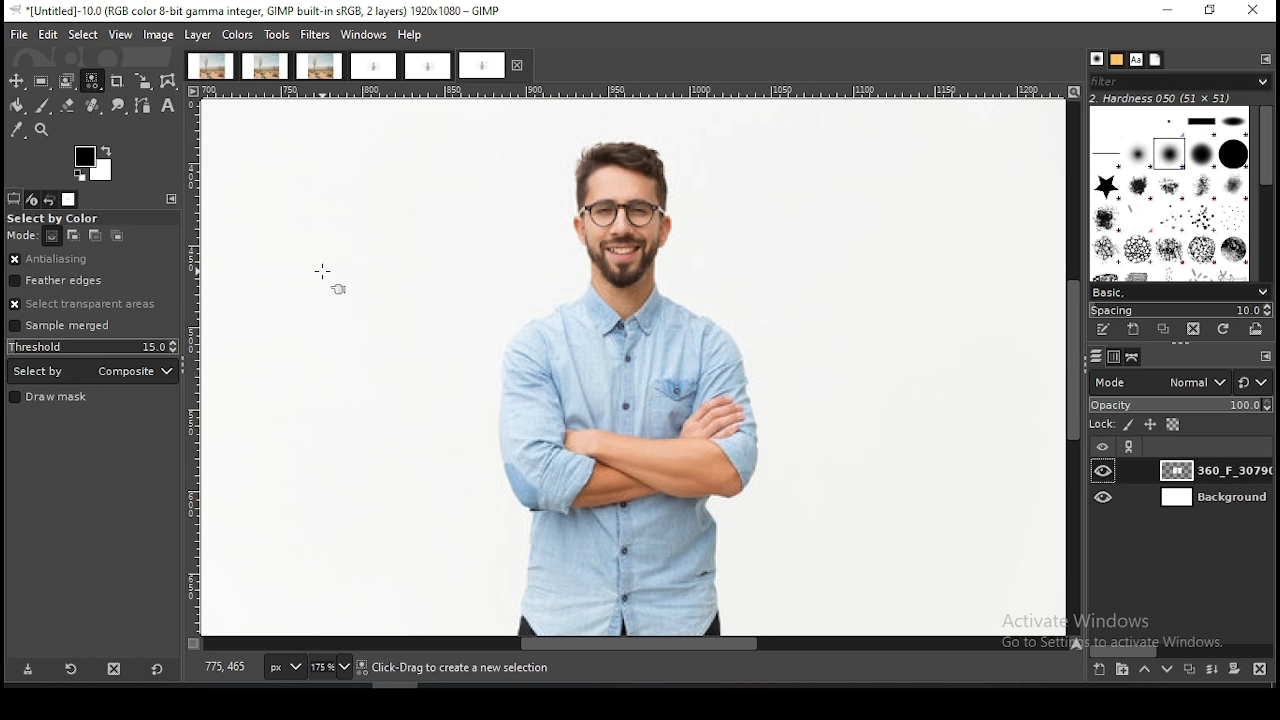 The width and height of the screenshot is (1280, 720). I want to click on mode:, so click(23, 236).